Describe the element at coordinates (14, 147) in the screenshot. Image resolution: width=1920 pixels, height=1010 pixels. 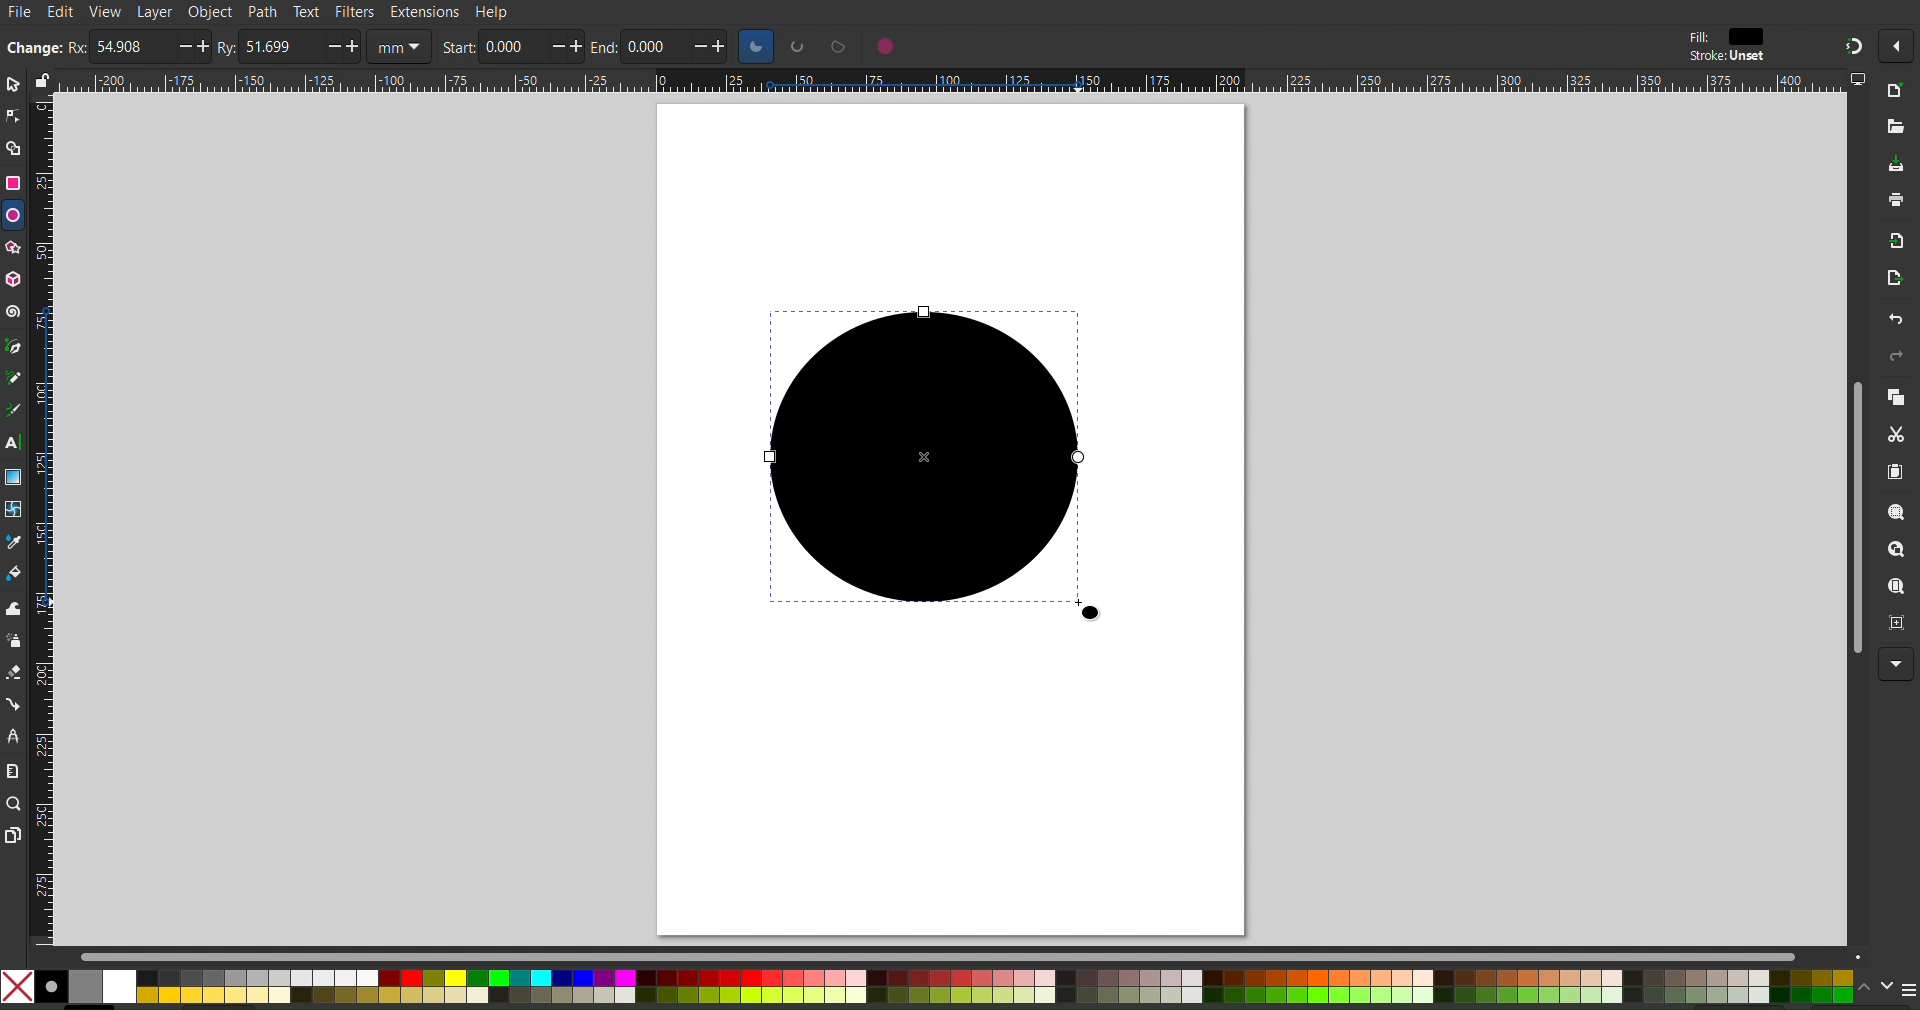
I see `Shape Builder Tool` at that location.